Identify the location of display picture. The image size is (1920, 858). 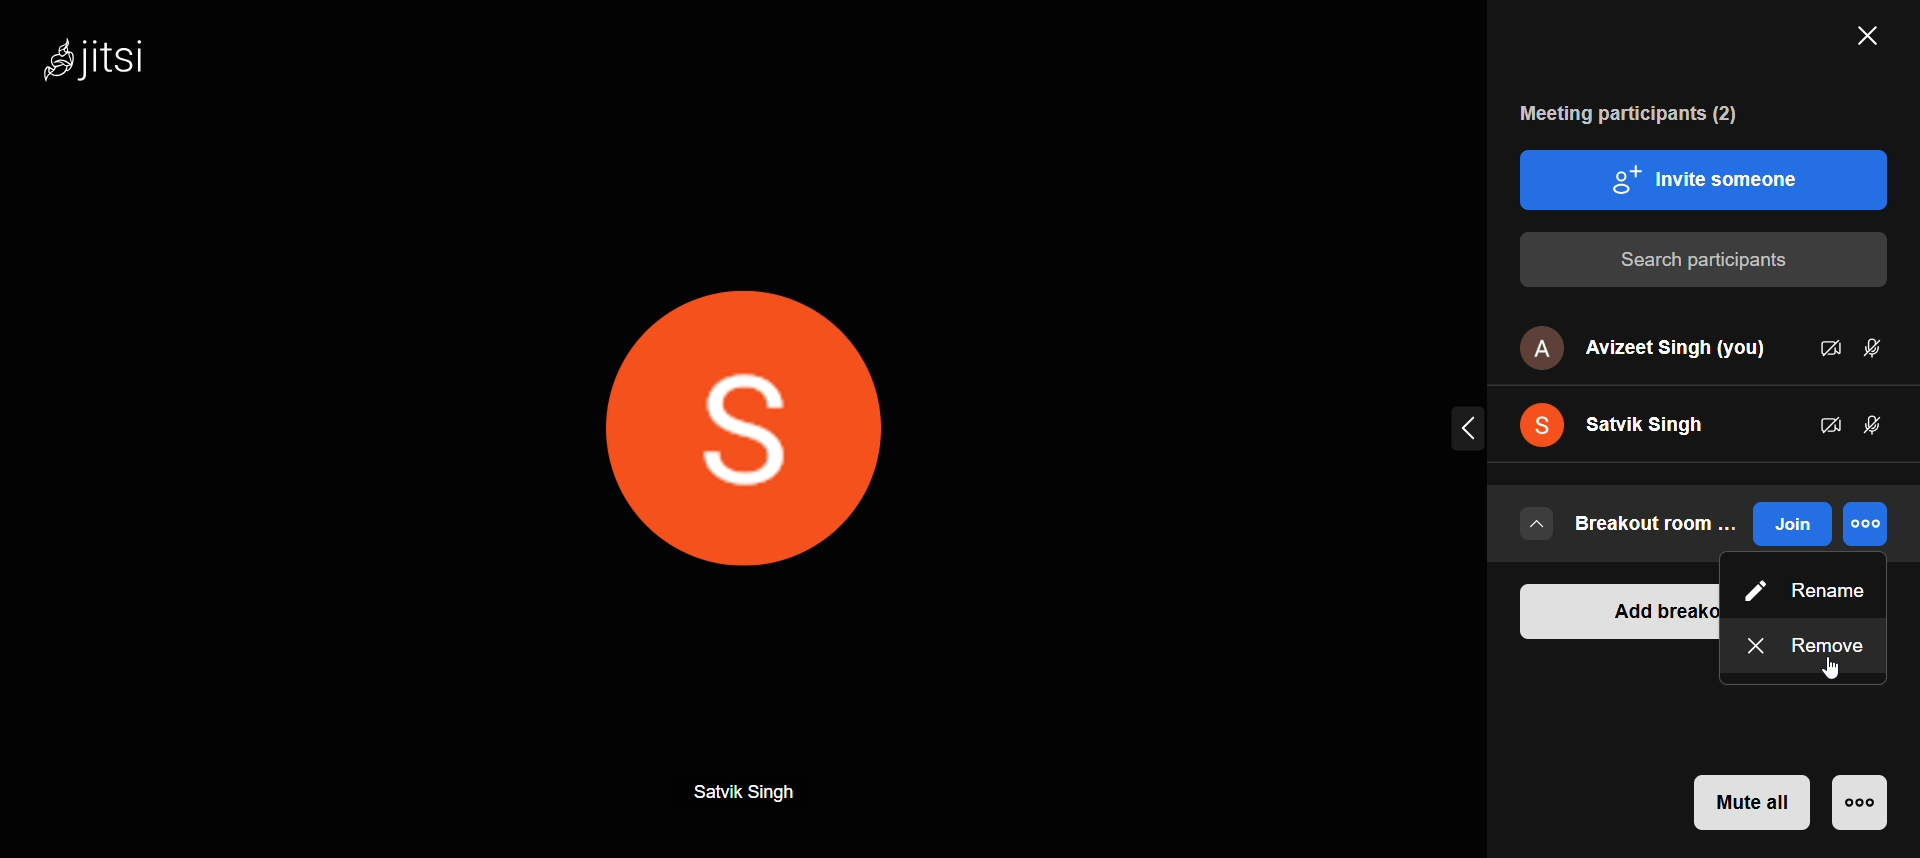
(766, 430).